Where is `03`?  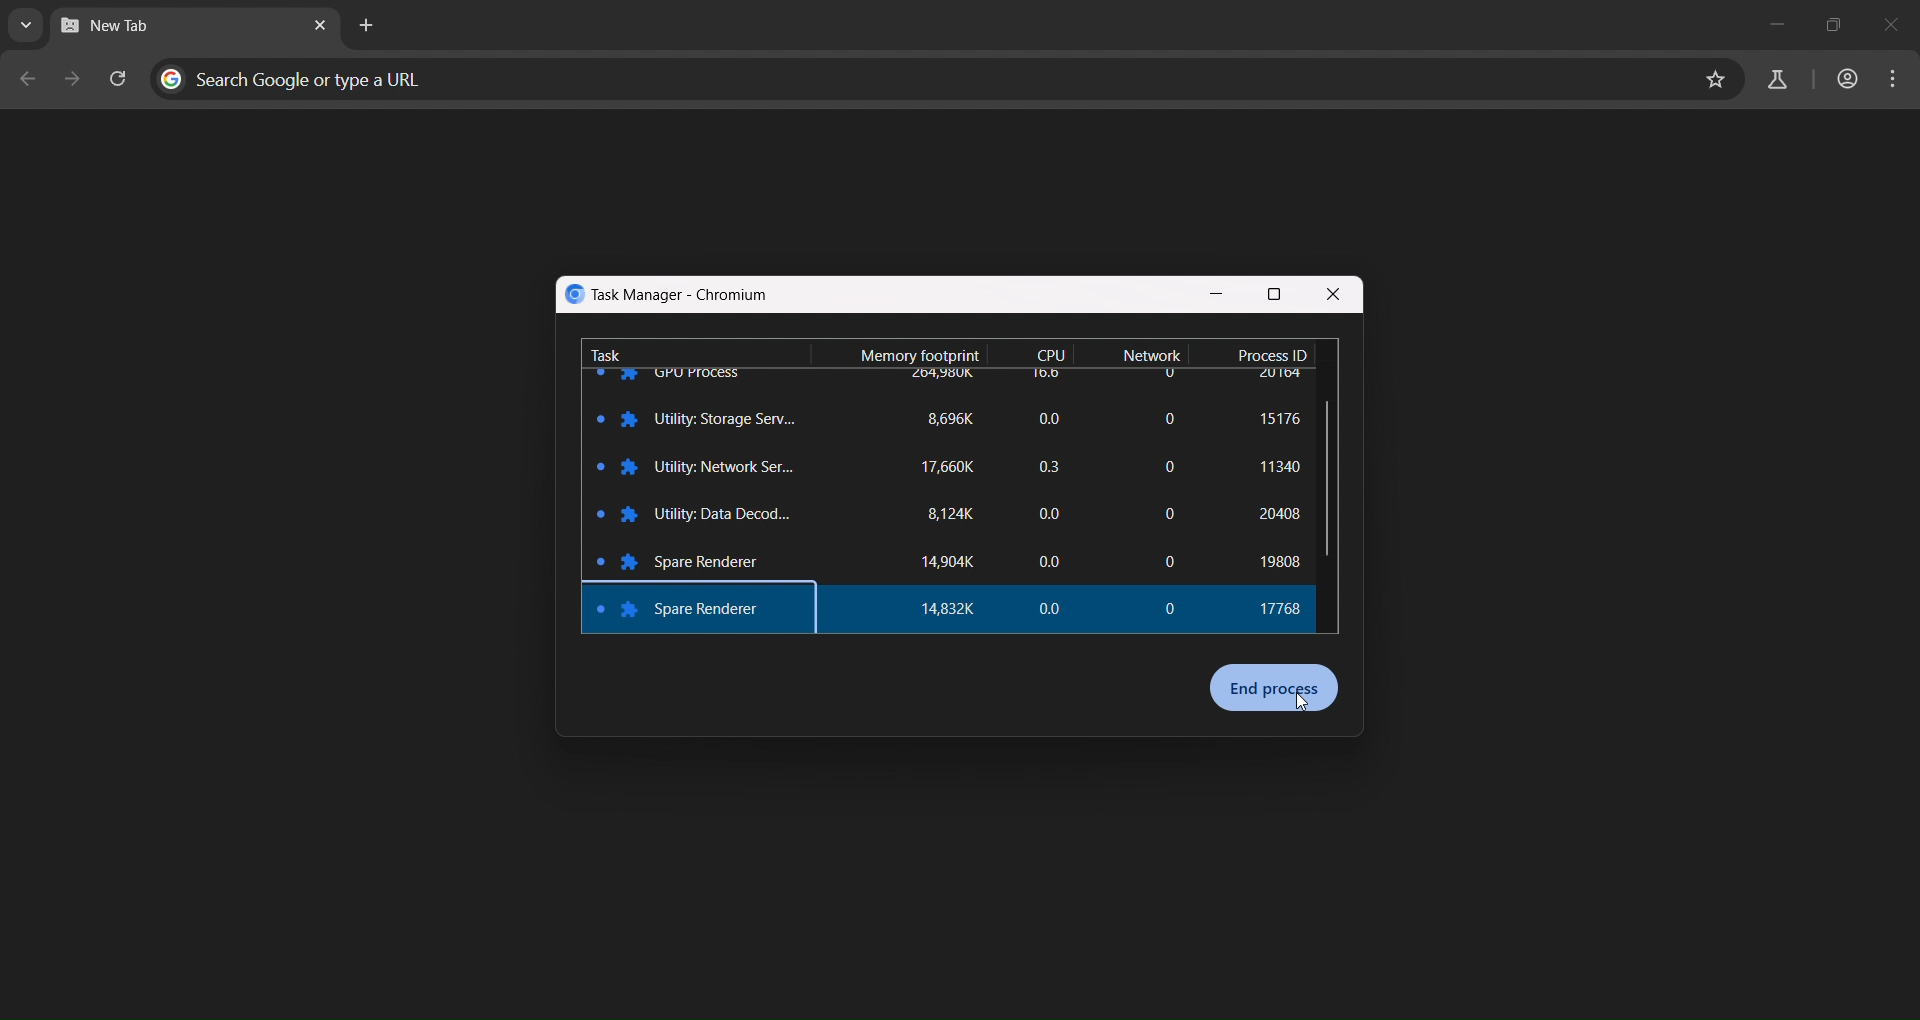 03 is located at coordinates (1045, 461).